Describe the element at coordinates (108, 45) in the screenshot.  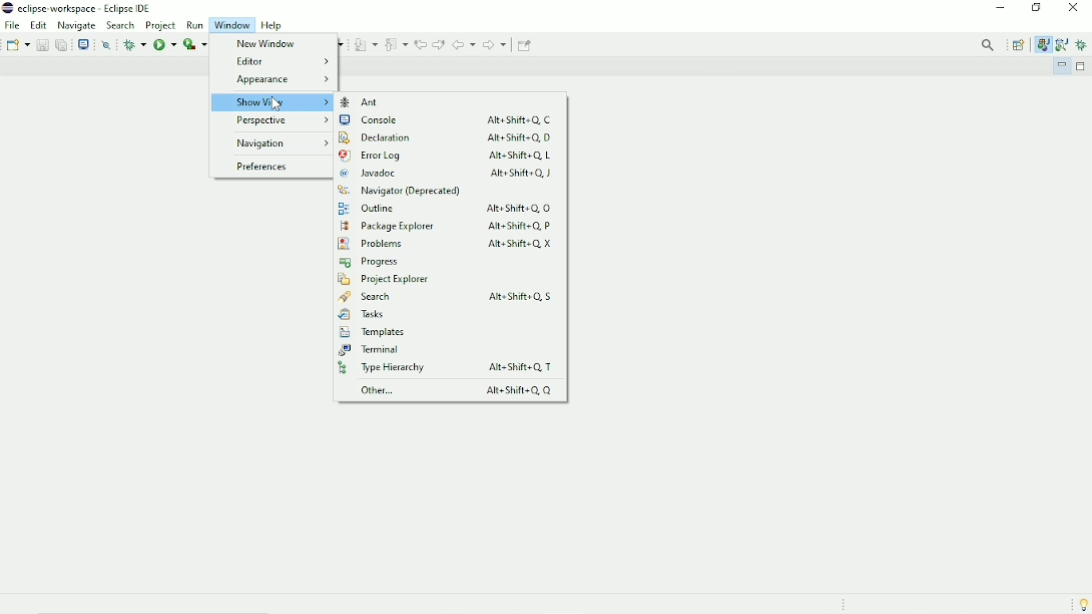
I see `Skip all breakpoints` at that location.